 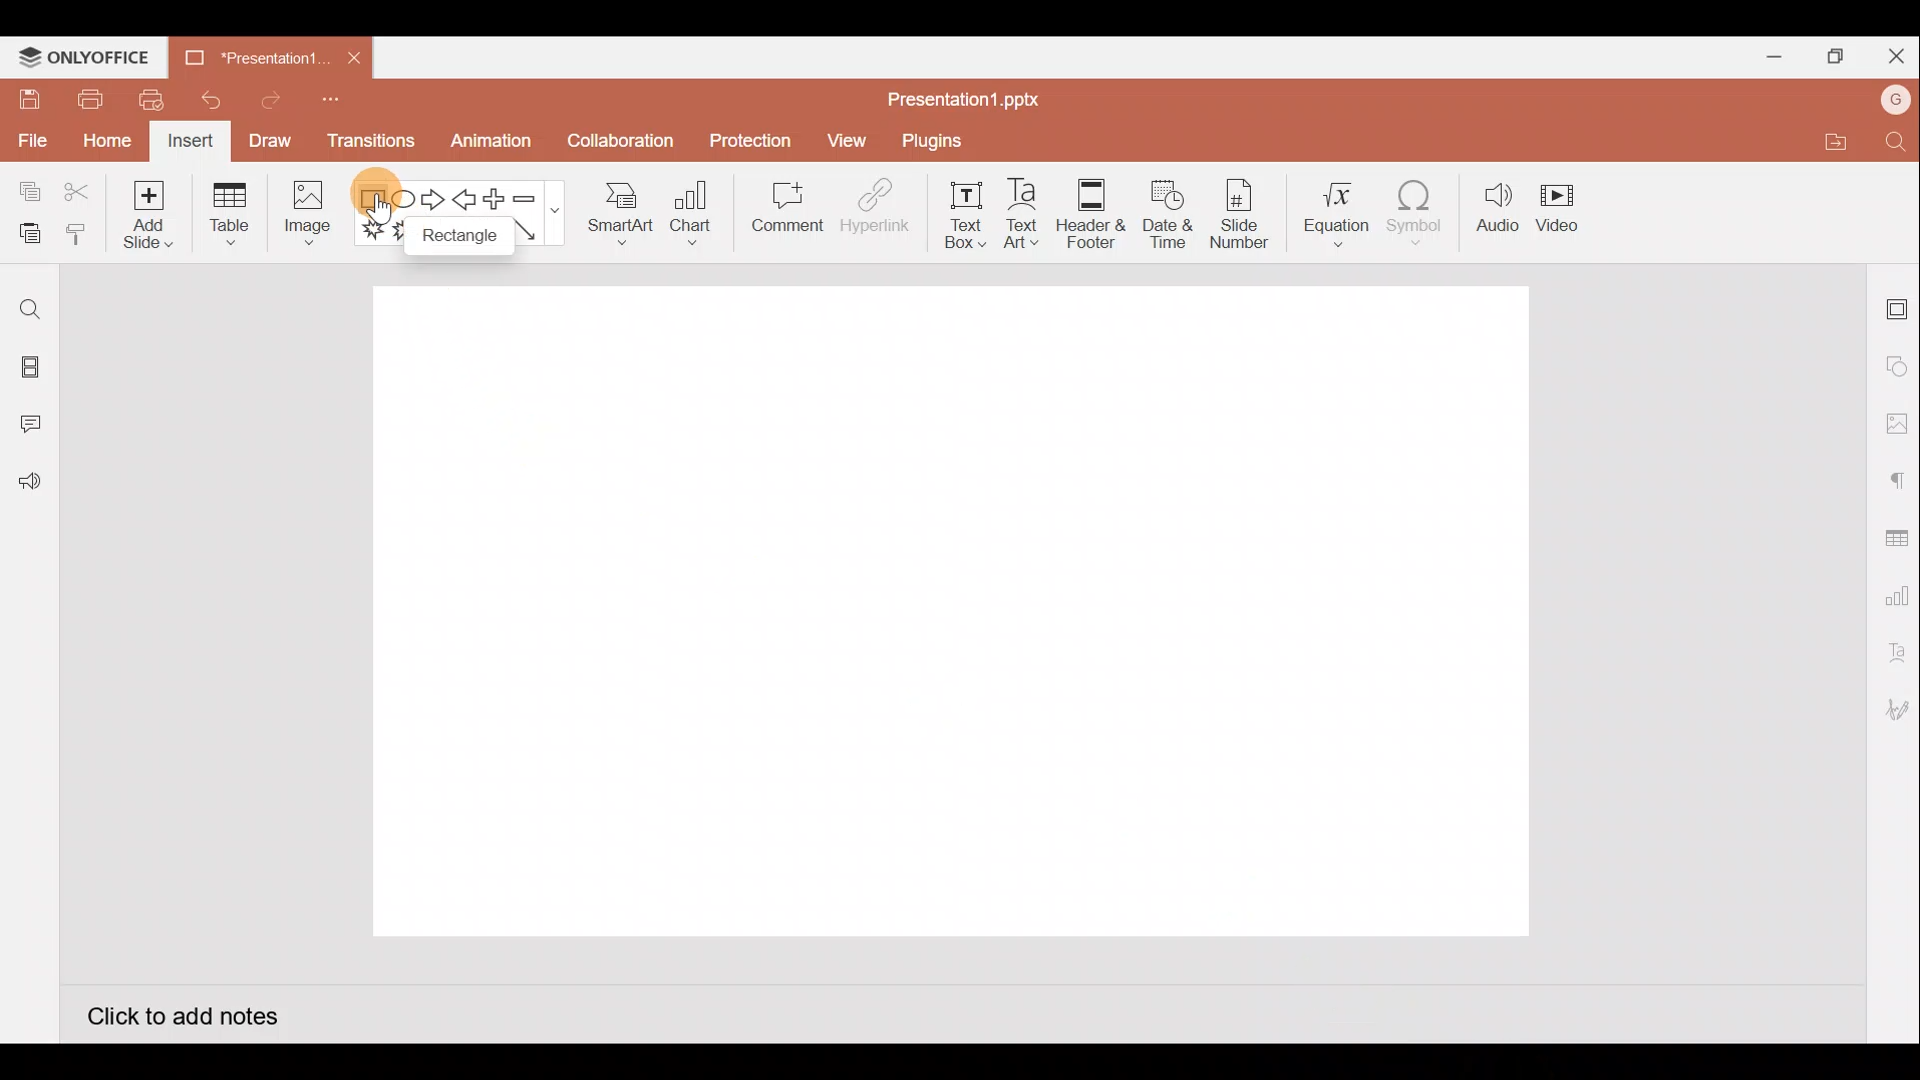 What do you see at coordinates (938, 139) in the screenshot?
I see `Plugins` at bounding box center [938, 139].